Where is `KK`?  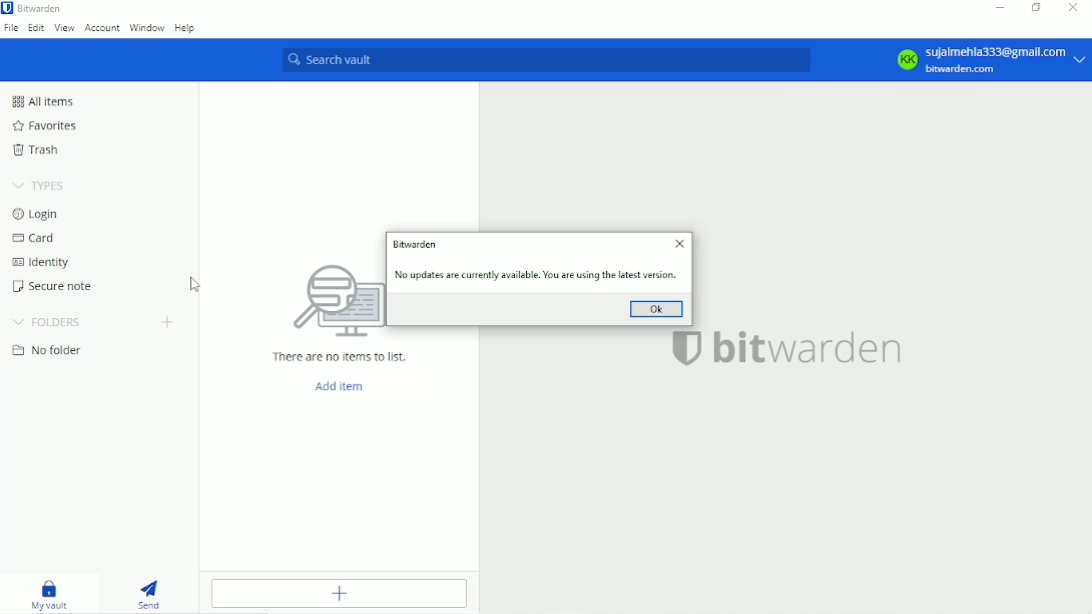 KK is located at coordinates (906, 60).